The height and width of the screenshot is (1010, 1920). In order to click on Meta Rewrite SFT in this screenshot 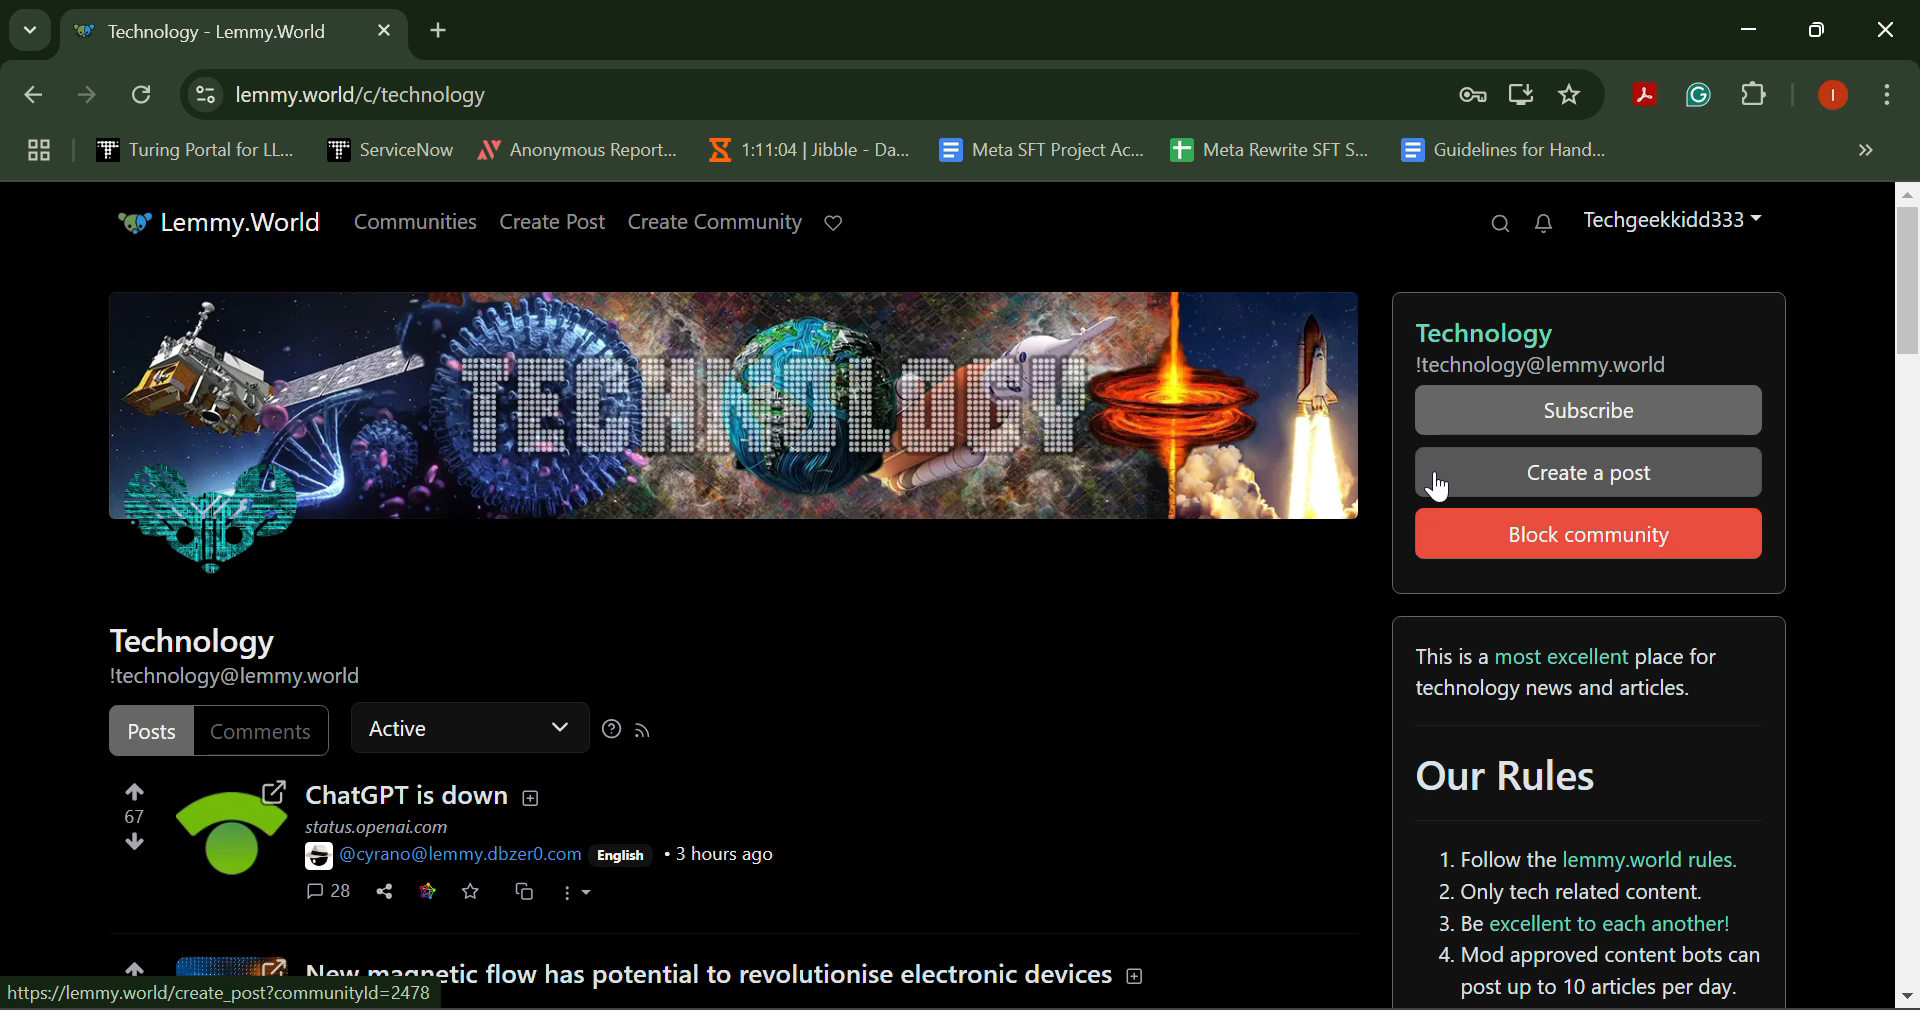, I will do `click(1277, 147)`.